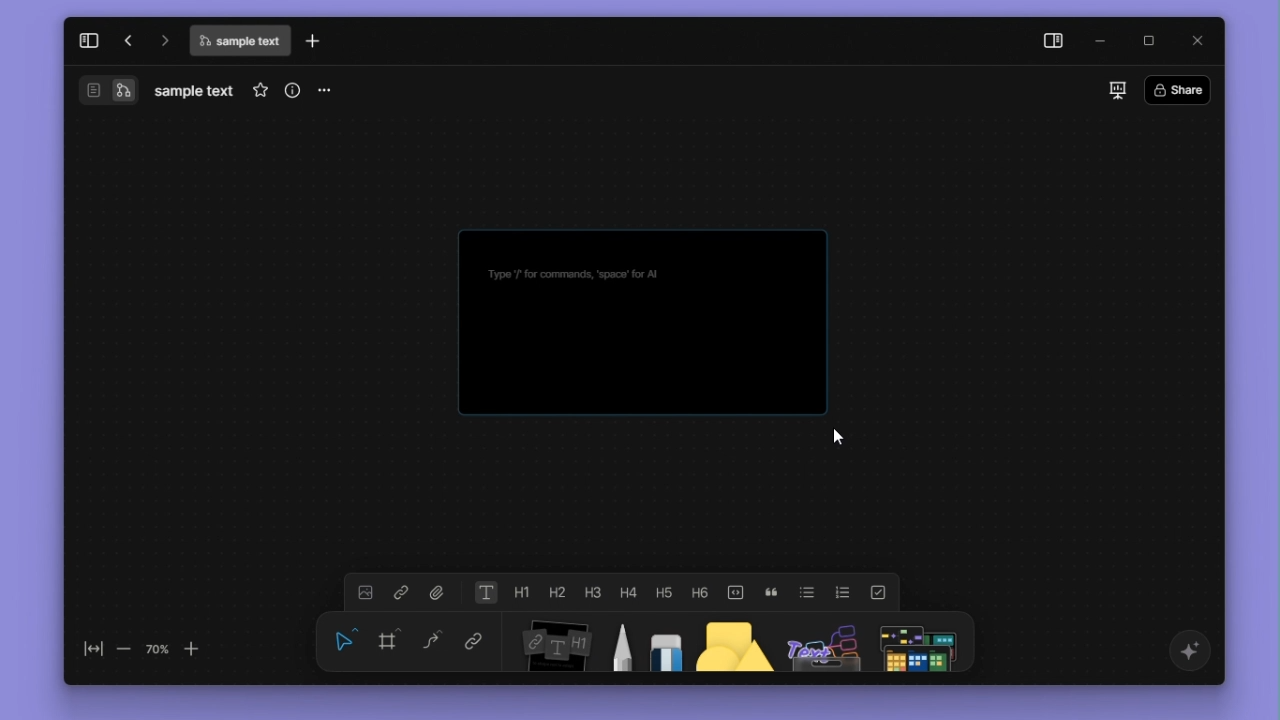 Image resolution: width=1280 pixels, height=720 pixels. What do you see at coordinates (108, 92) in the screenshot?
I see `switch between page and edgeless` at bounding box center [108, 92].